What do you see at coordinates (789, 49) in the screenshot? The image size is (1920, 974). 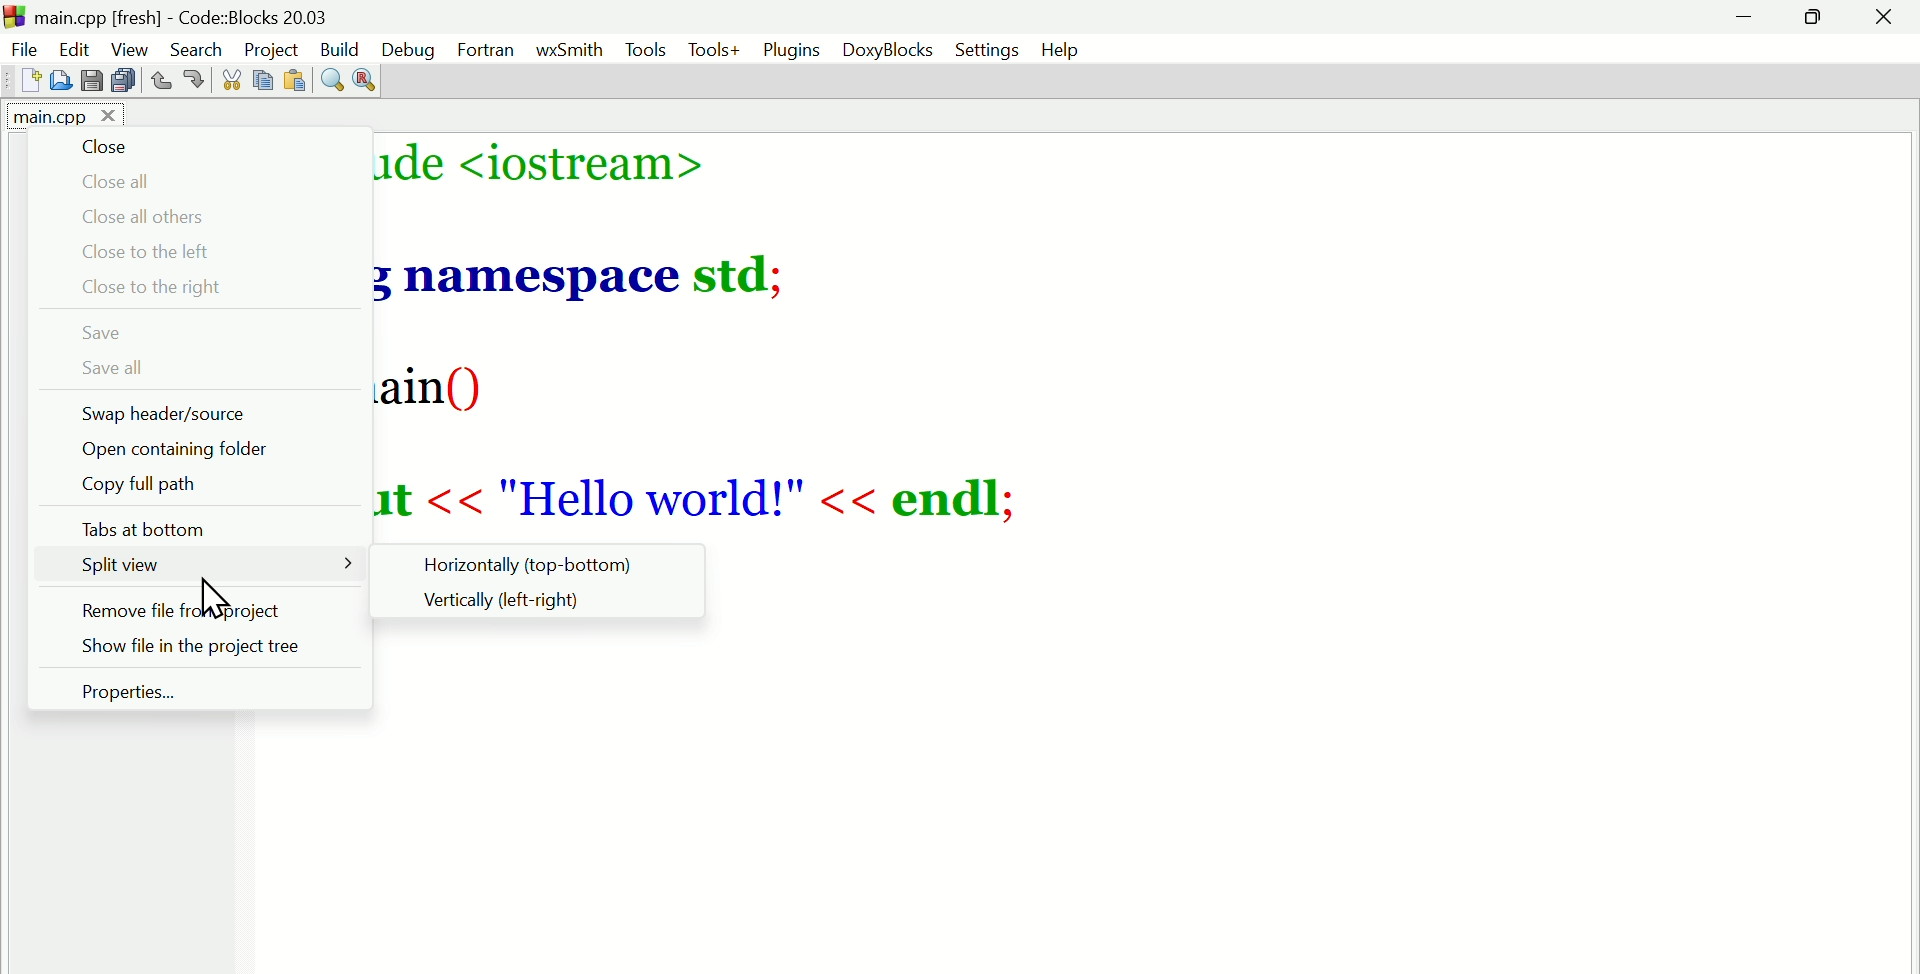 I see `plugins` at bounding box center [789, 49].